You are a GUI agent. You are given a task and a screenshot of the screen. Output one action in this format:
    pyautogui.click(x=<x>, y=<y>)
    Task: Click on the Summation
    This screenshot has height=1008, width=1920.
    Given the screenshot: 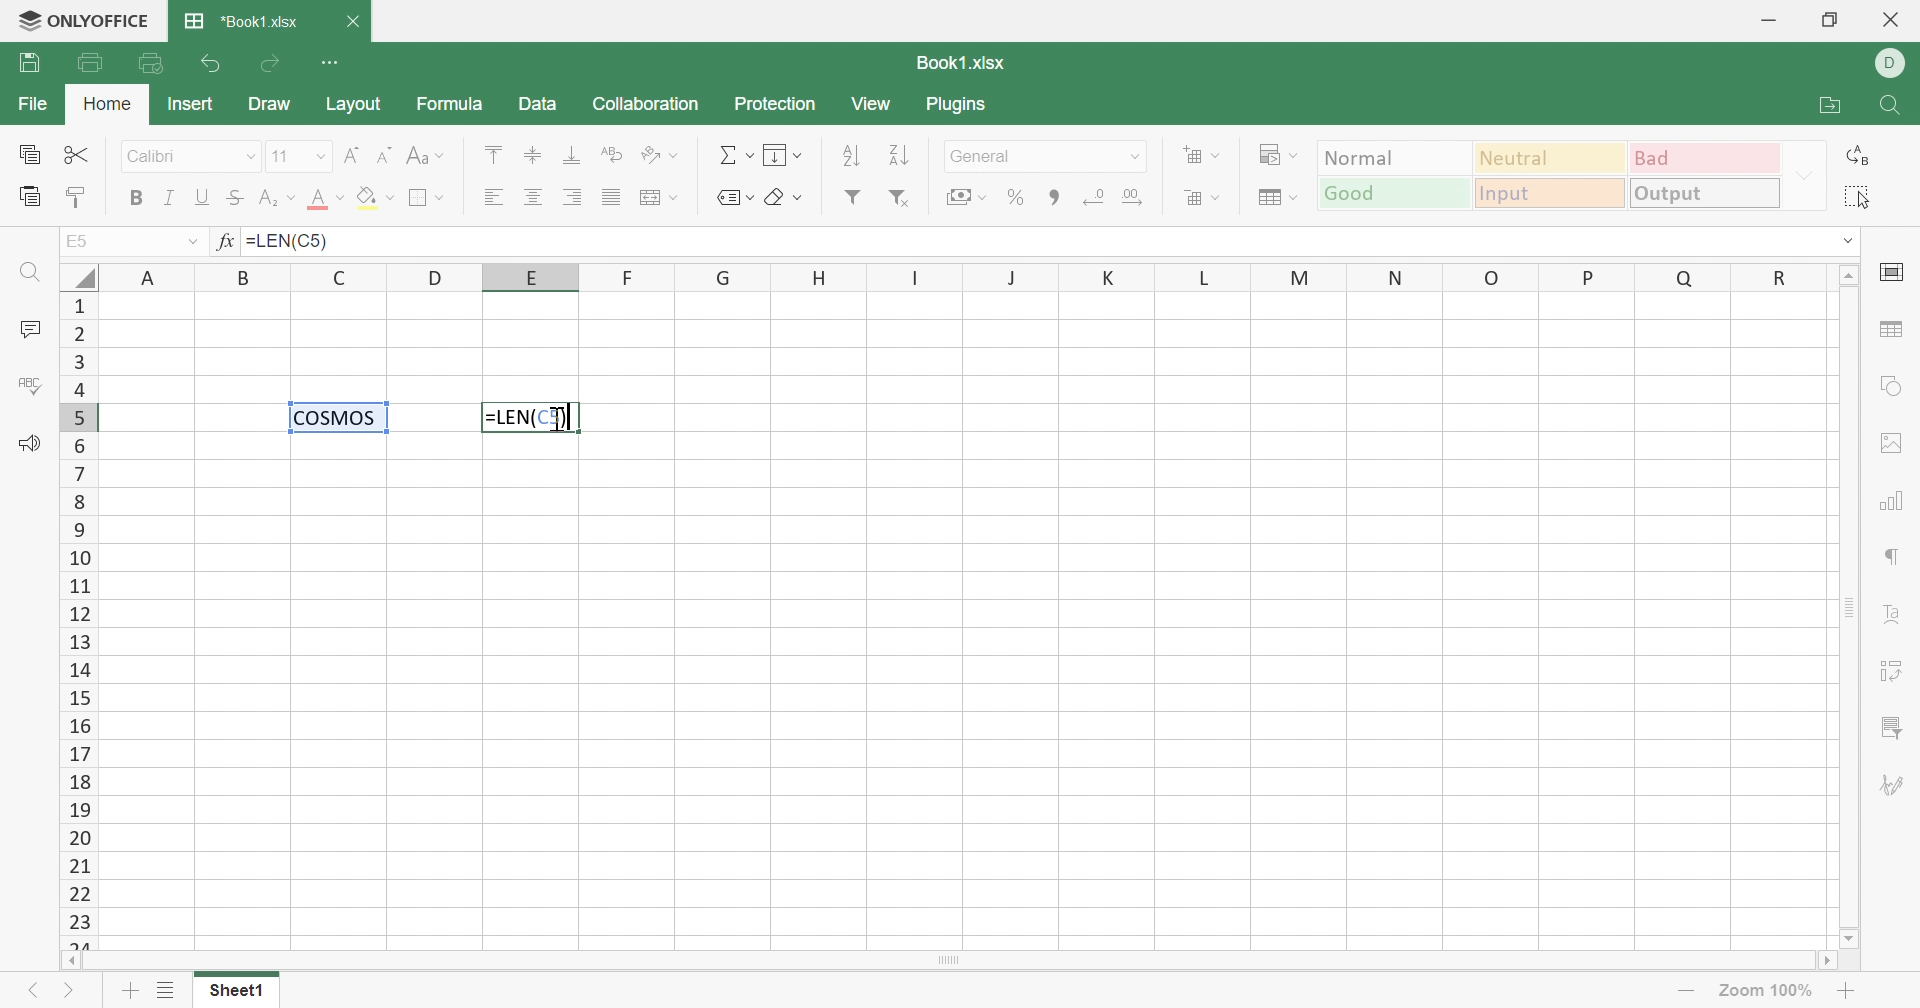 What is the action you would take?
    pyautogui.click(x=732, y=158)
    